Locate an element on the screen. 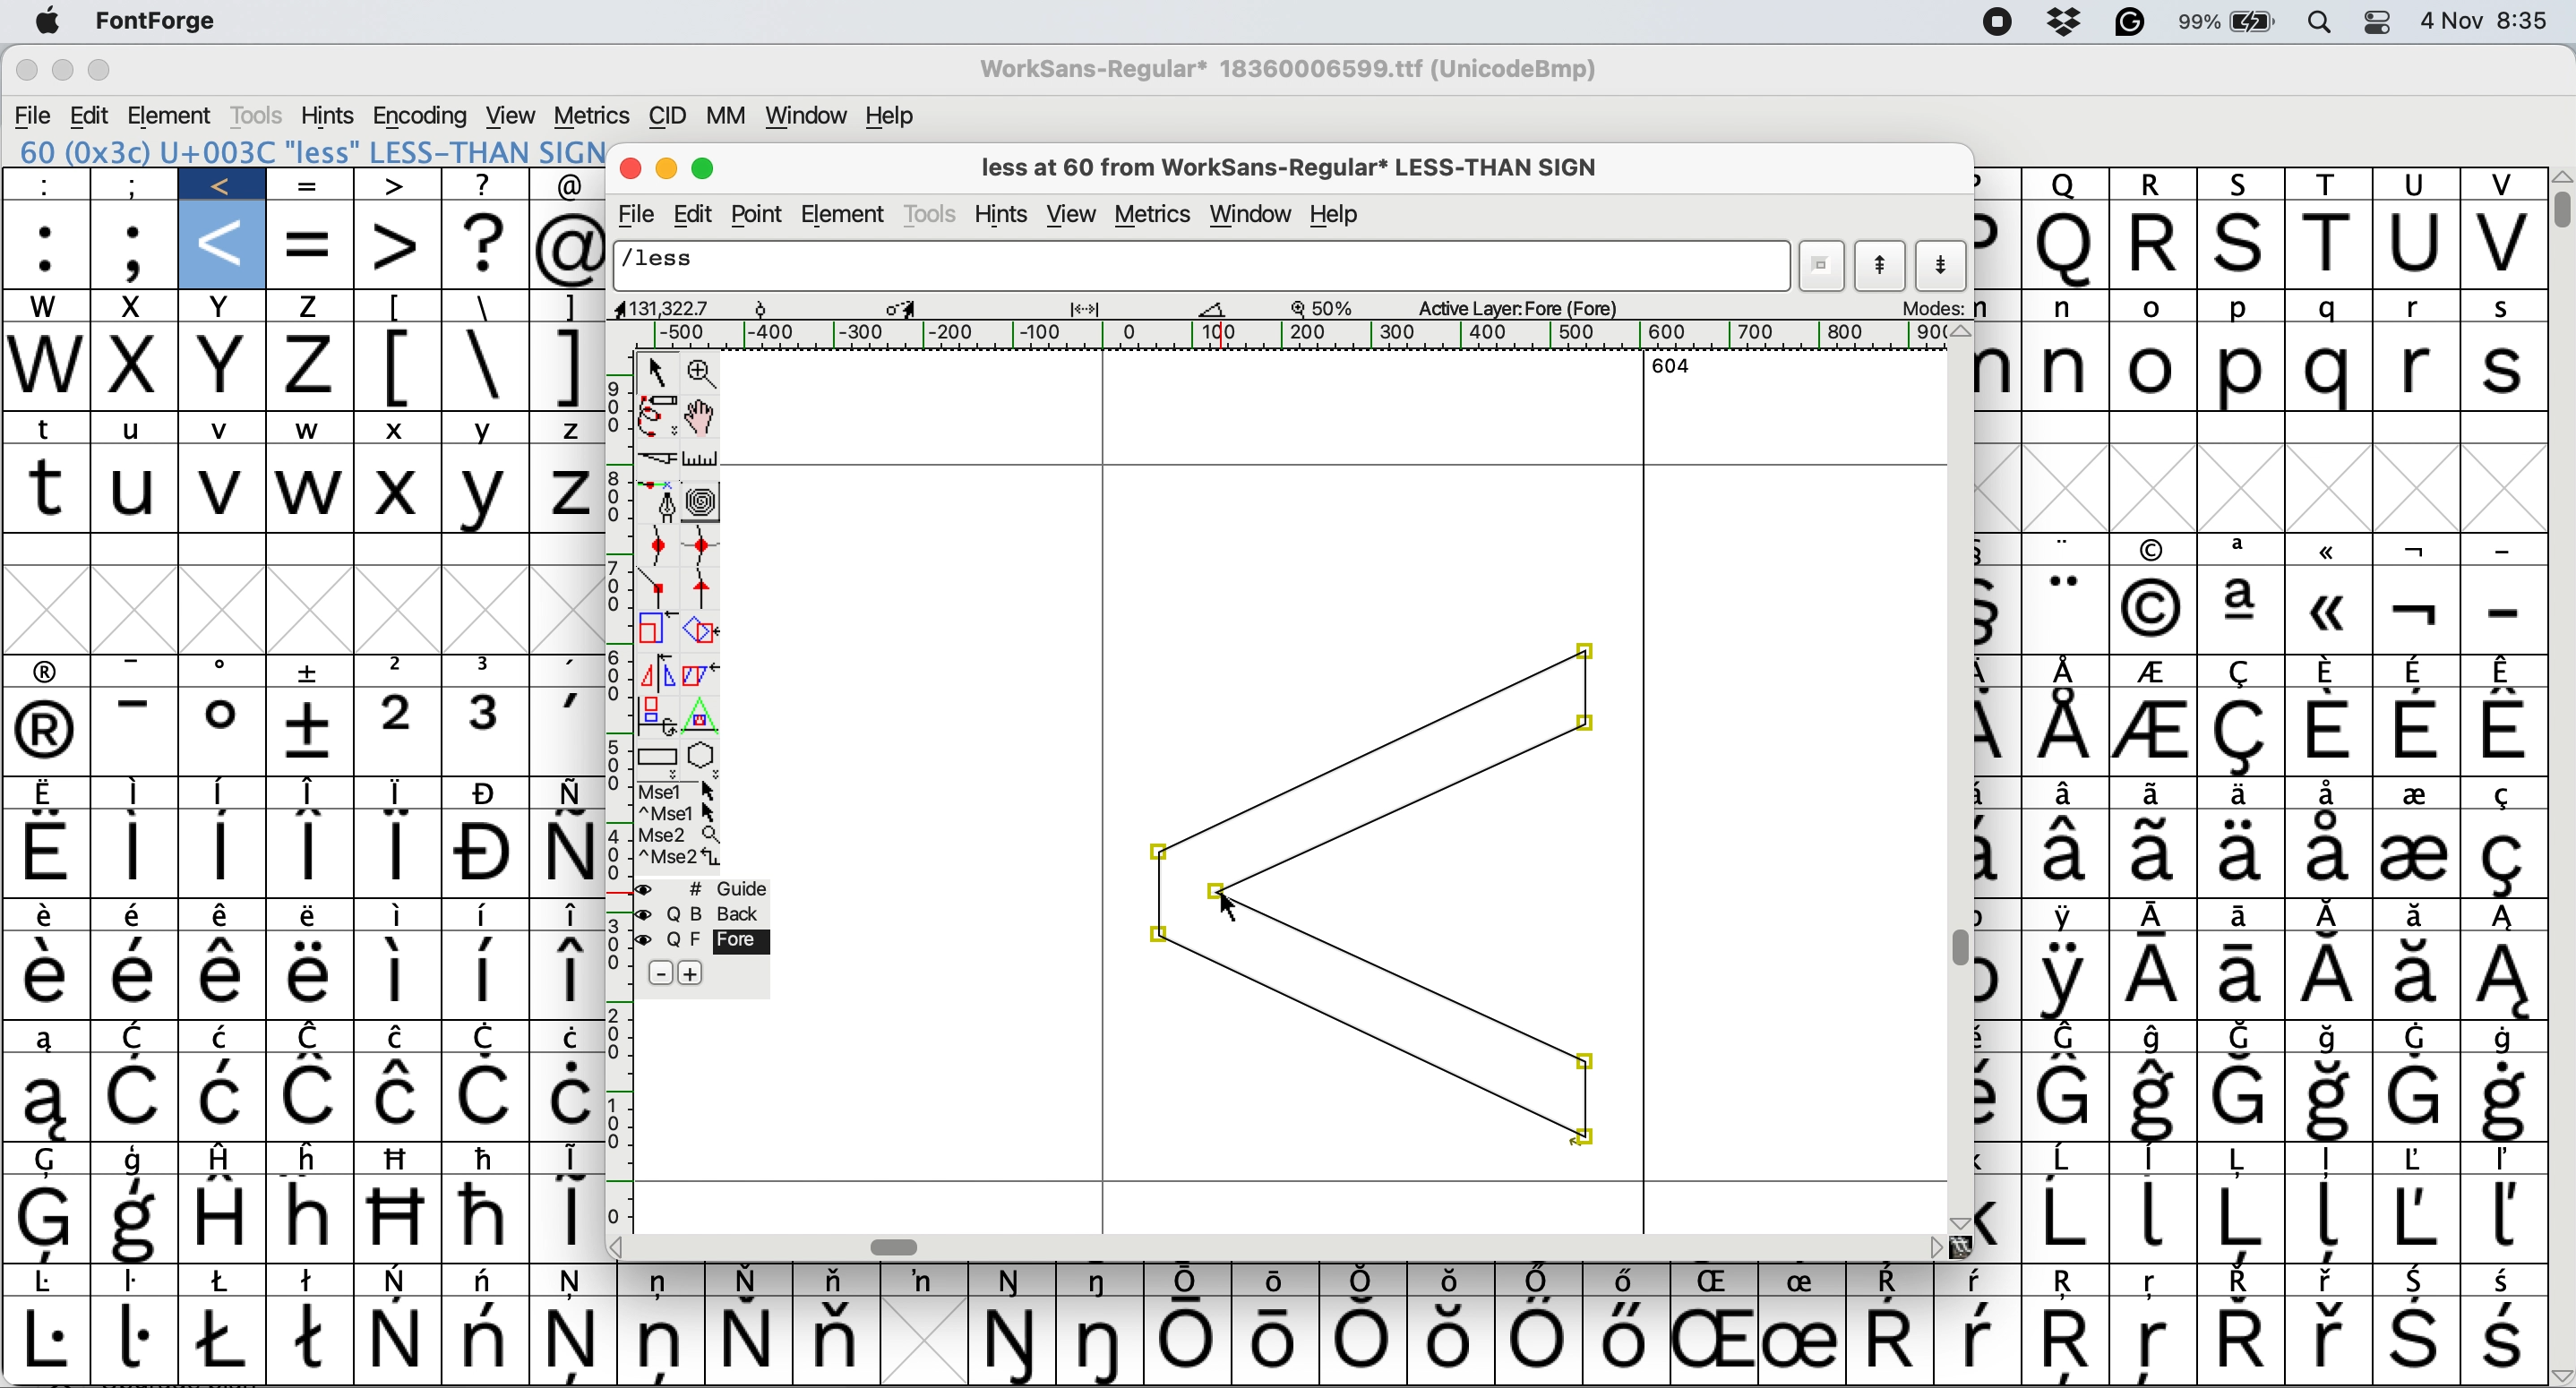 The height and width of the screenshot is (1388, 2576). t is located at coordinates (2329, 244).